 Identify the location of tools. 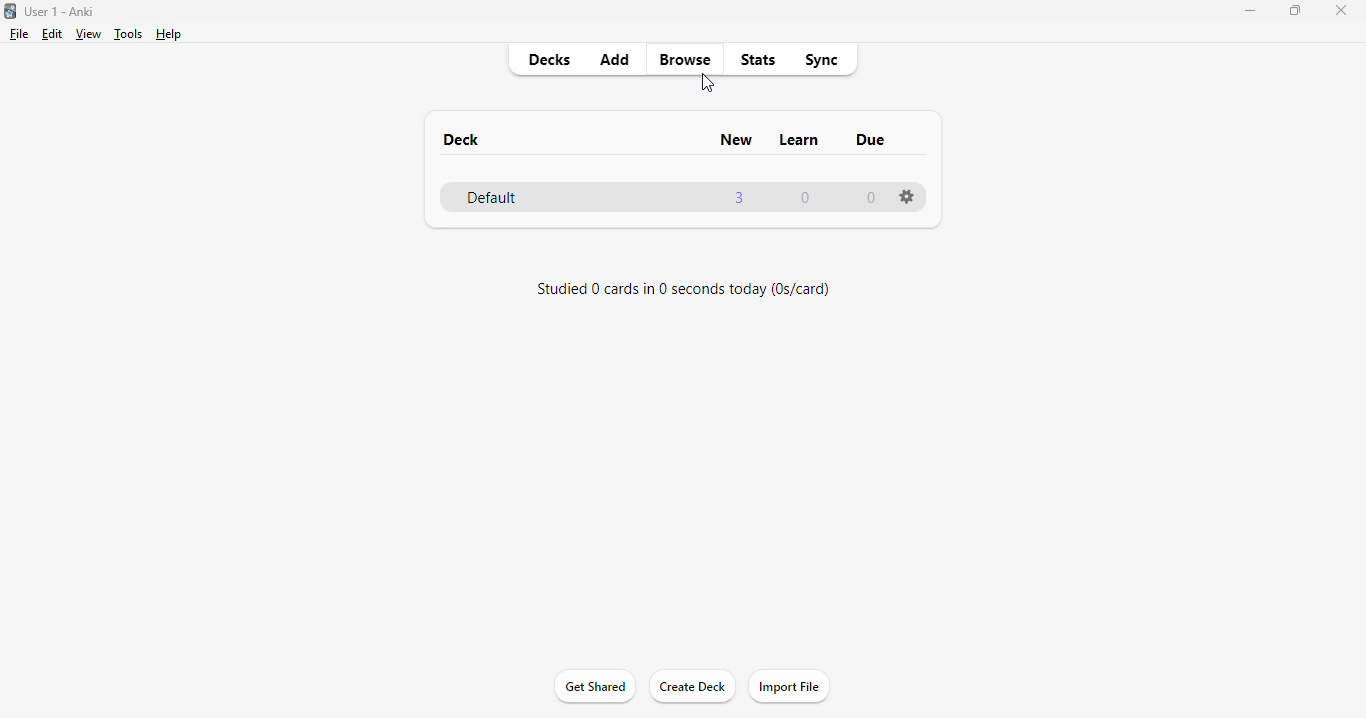
(128, 34).